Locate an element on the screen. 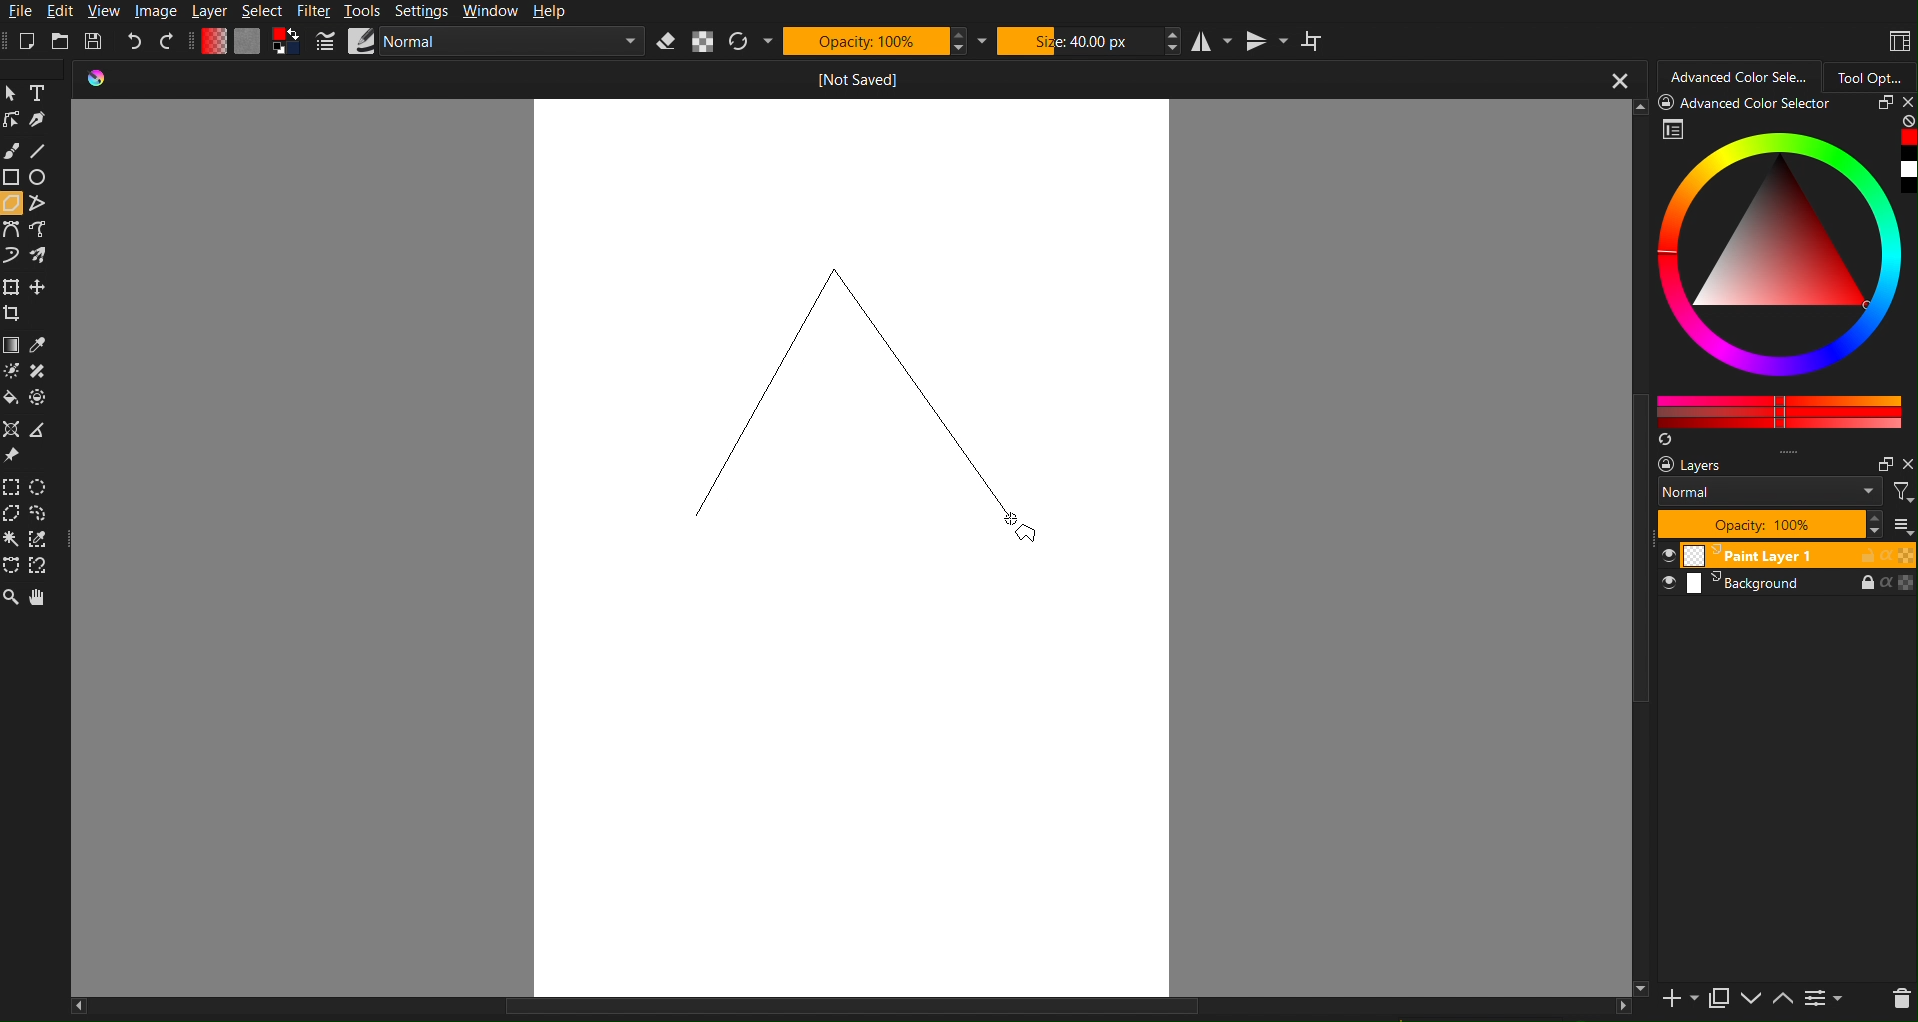  restore panel is located at coordinates (1882, 464).